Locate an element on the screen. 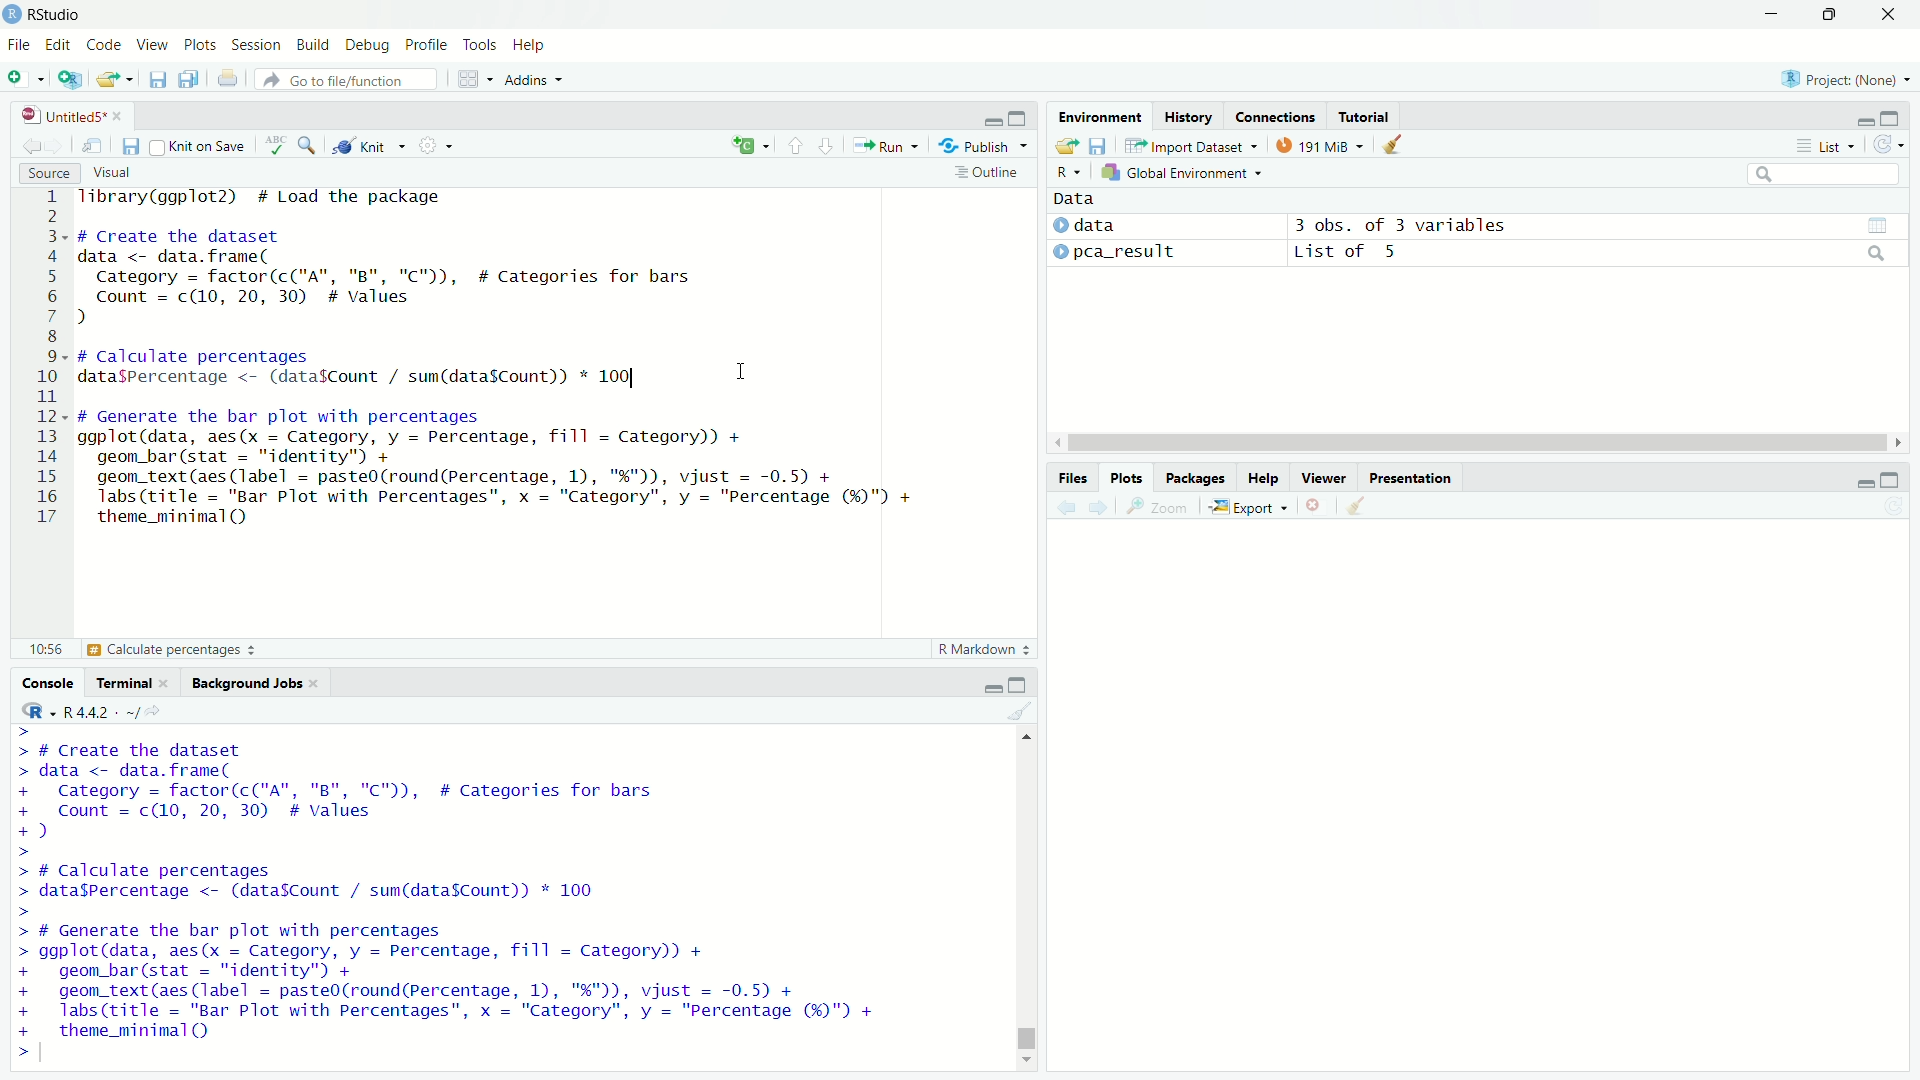 The height and width of the screenshot is (1080, 1920). profile is located at coordinates (429, 46).